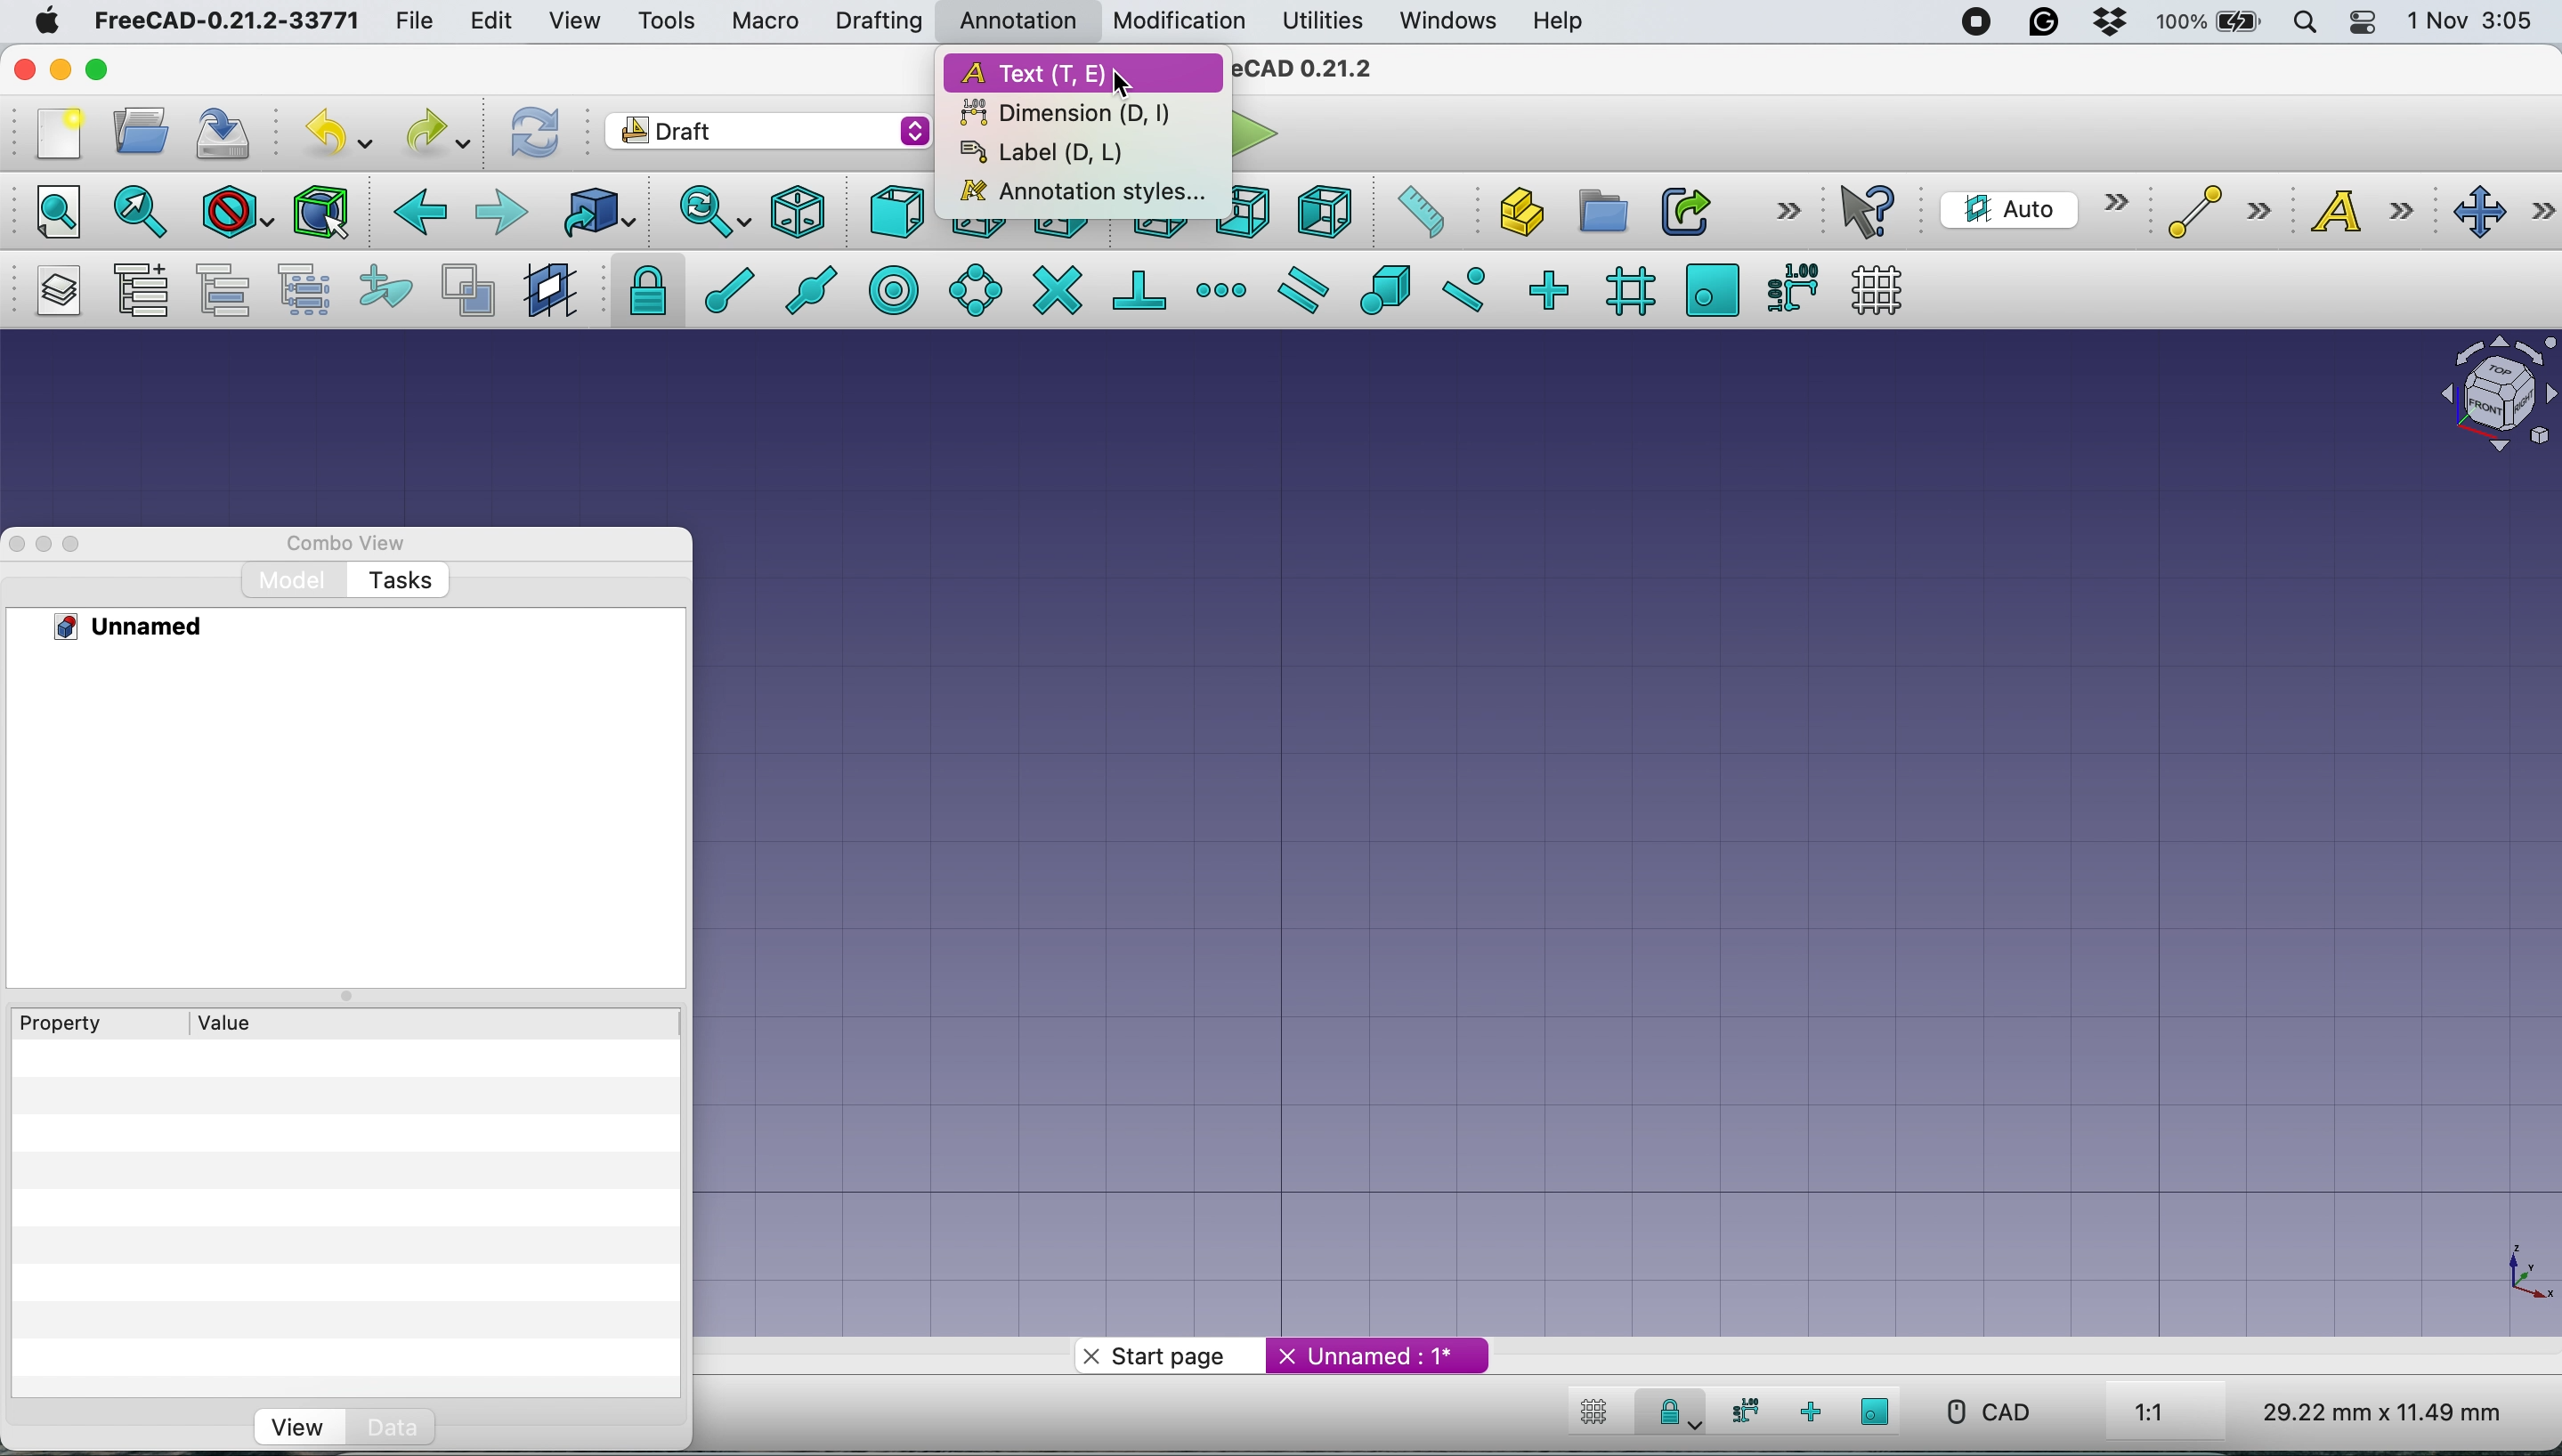  I want to click on snap dimensions, so click(1741, 1413).